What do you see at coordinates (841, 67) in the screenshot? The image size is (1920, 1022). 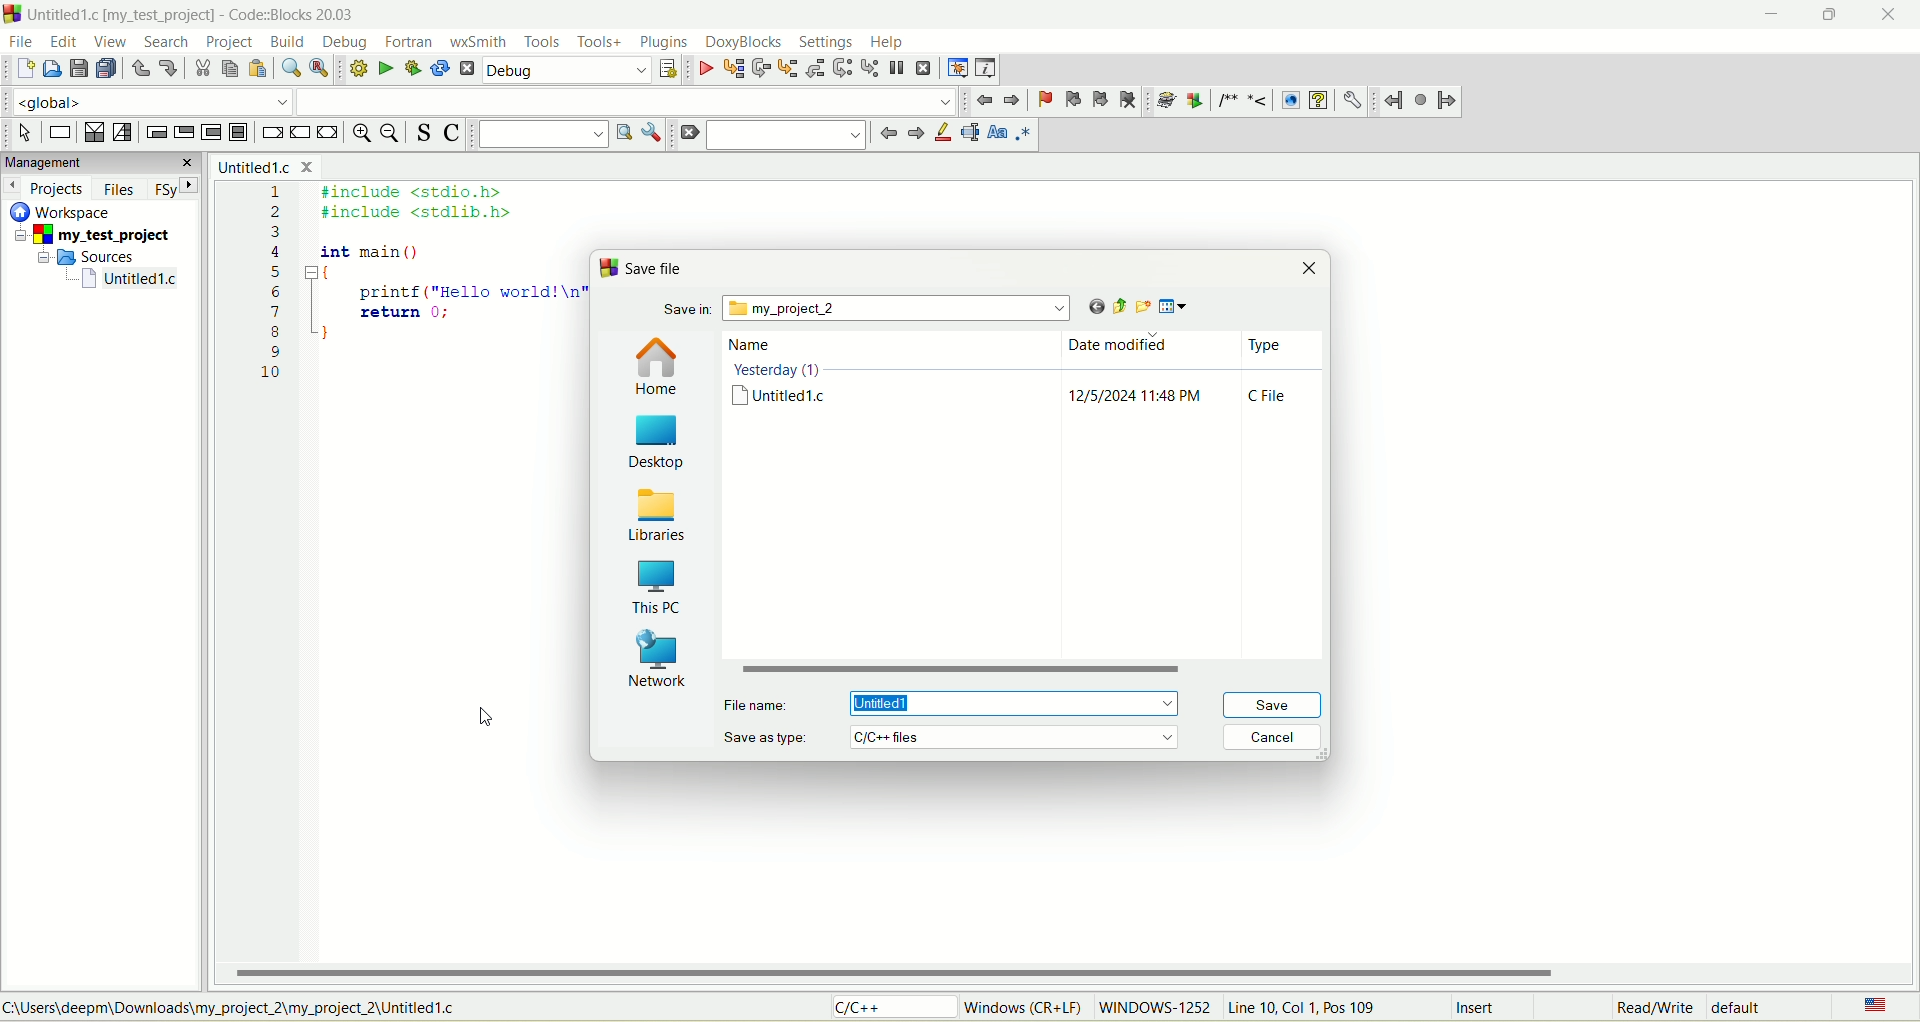 I see `next instruction` at bounding box center [841, 67].